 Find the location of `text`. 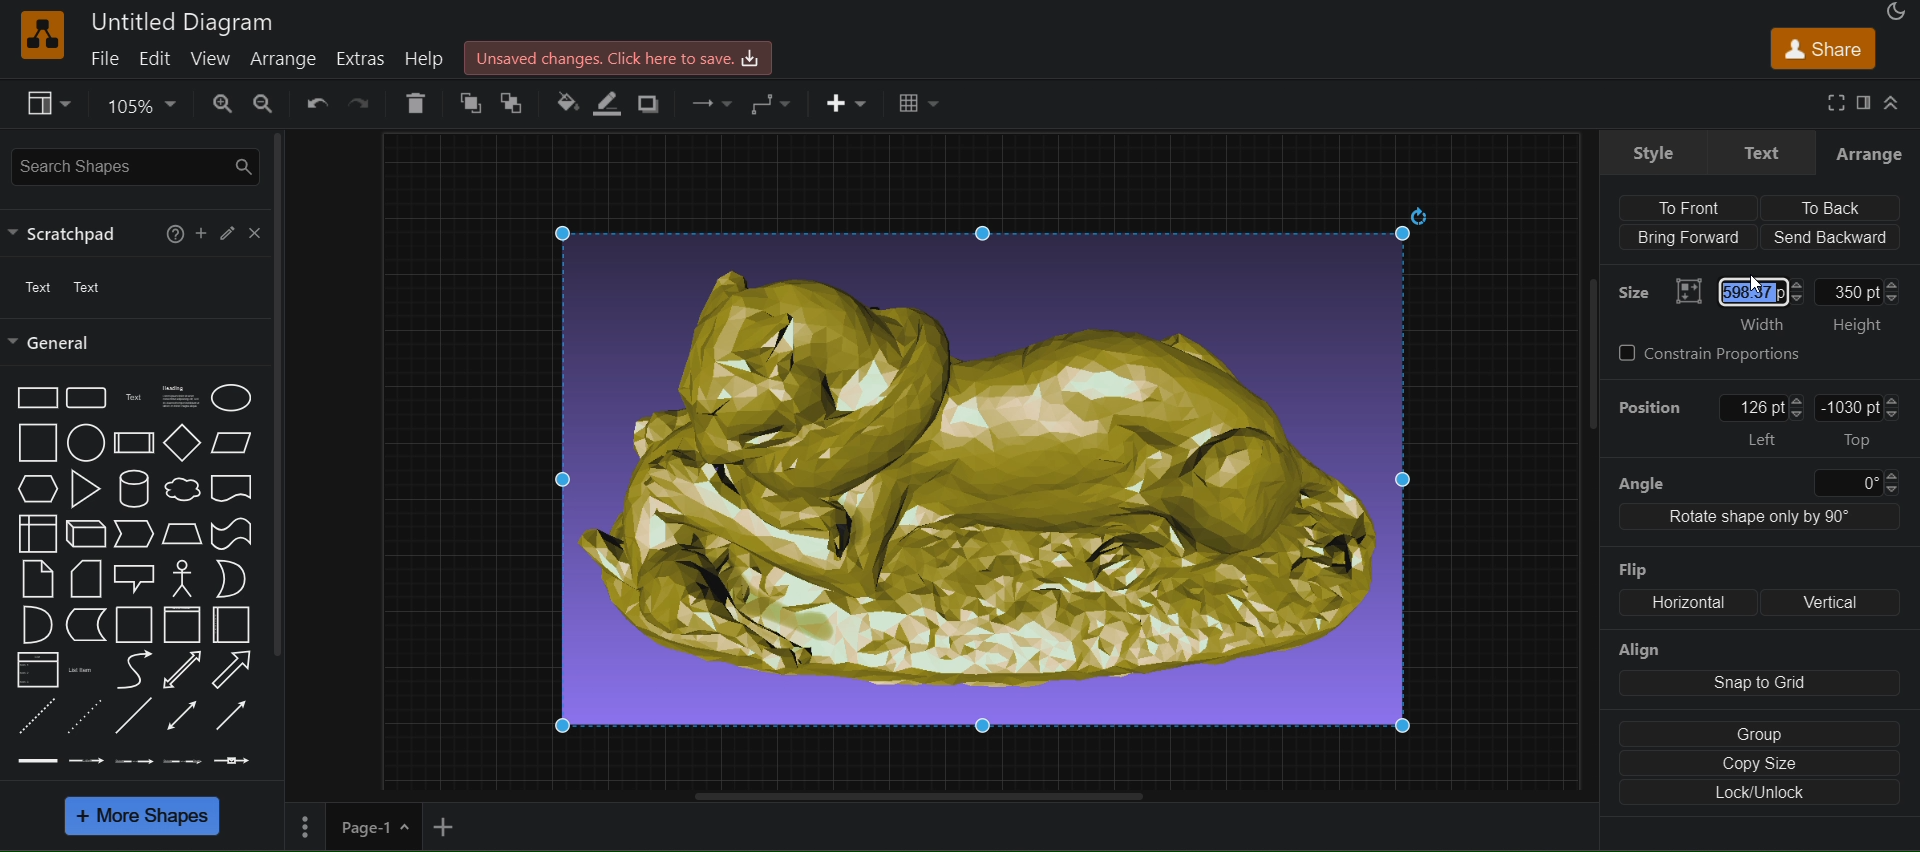

text is located at coordinates (1760, 152).